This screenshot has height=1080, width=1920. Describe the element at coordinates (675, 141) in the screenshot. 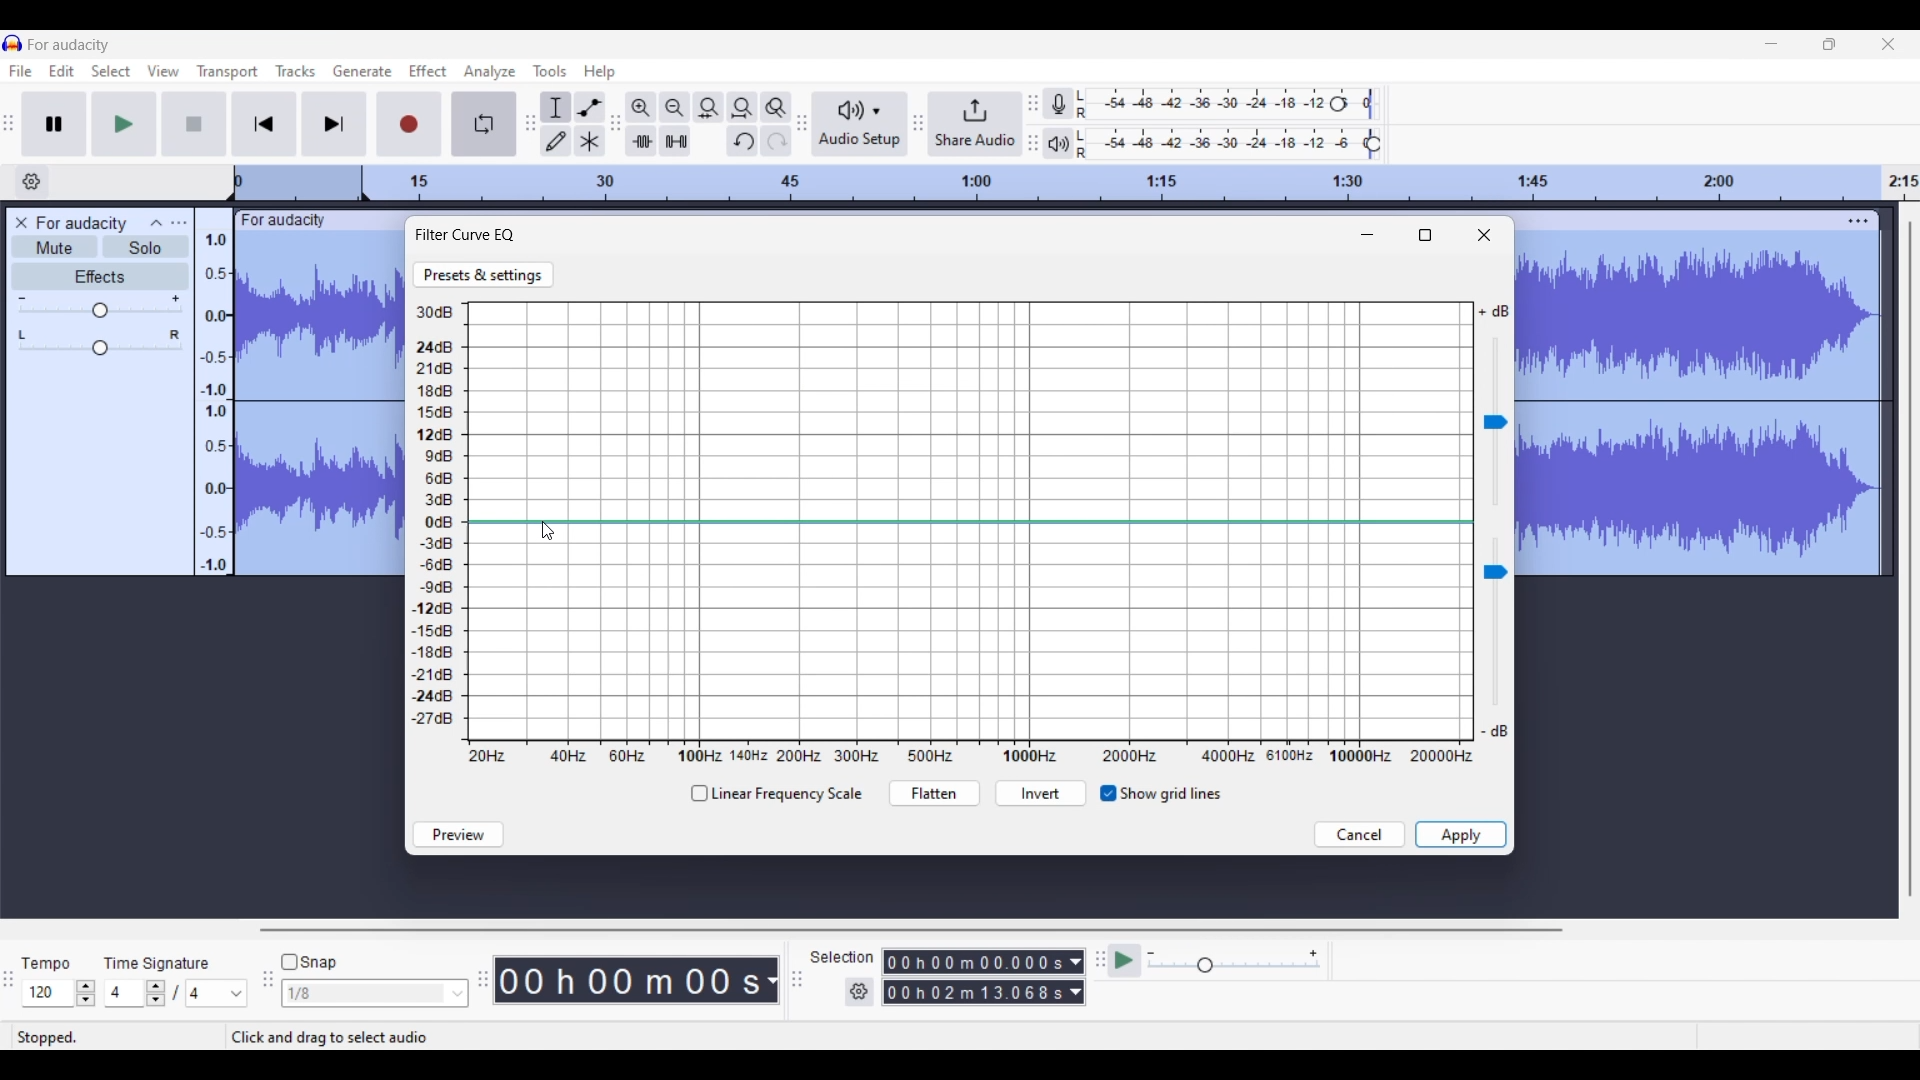

I see `Silence audio selection` at that location.